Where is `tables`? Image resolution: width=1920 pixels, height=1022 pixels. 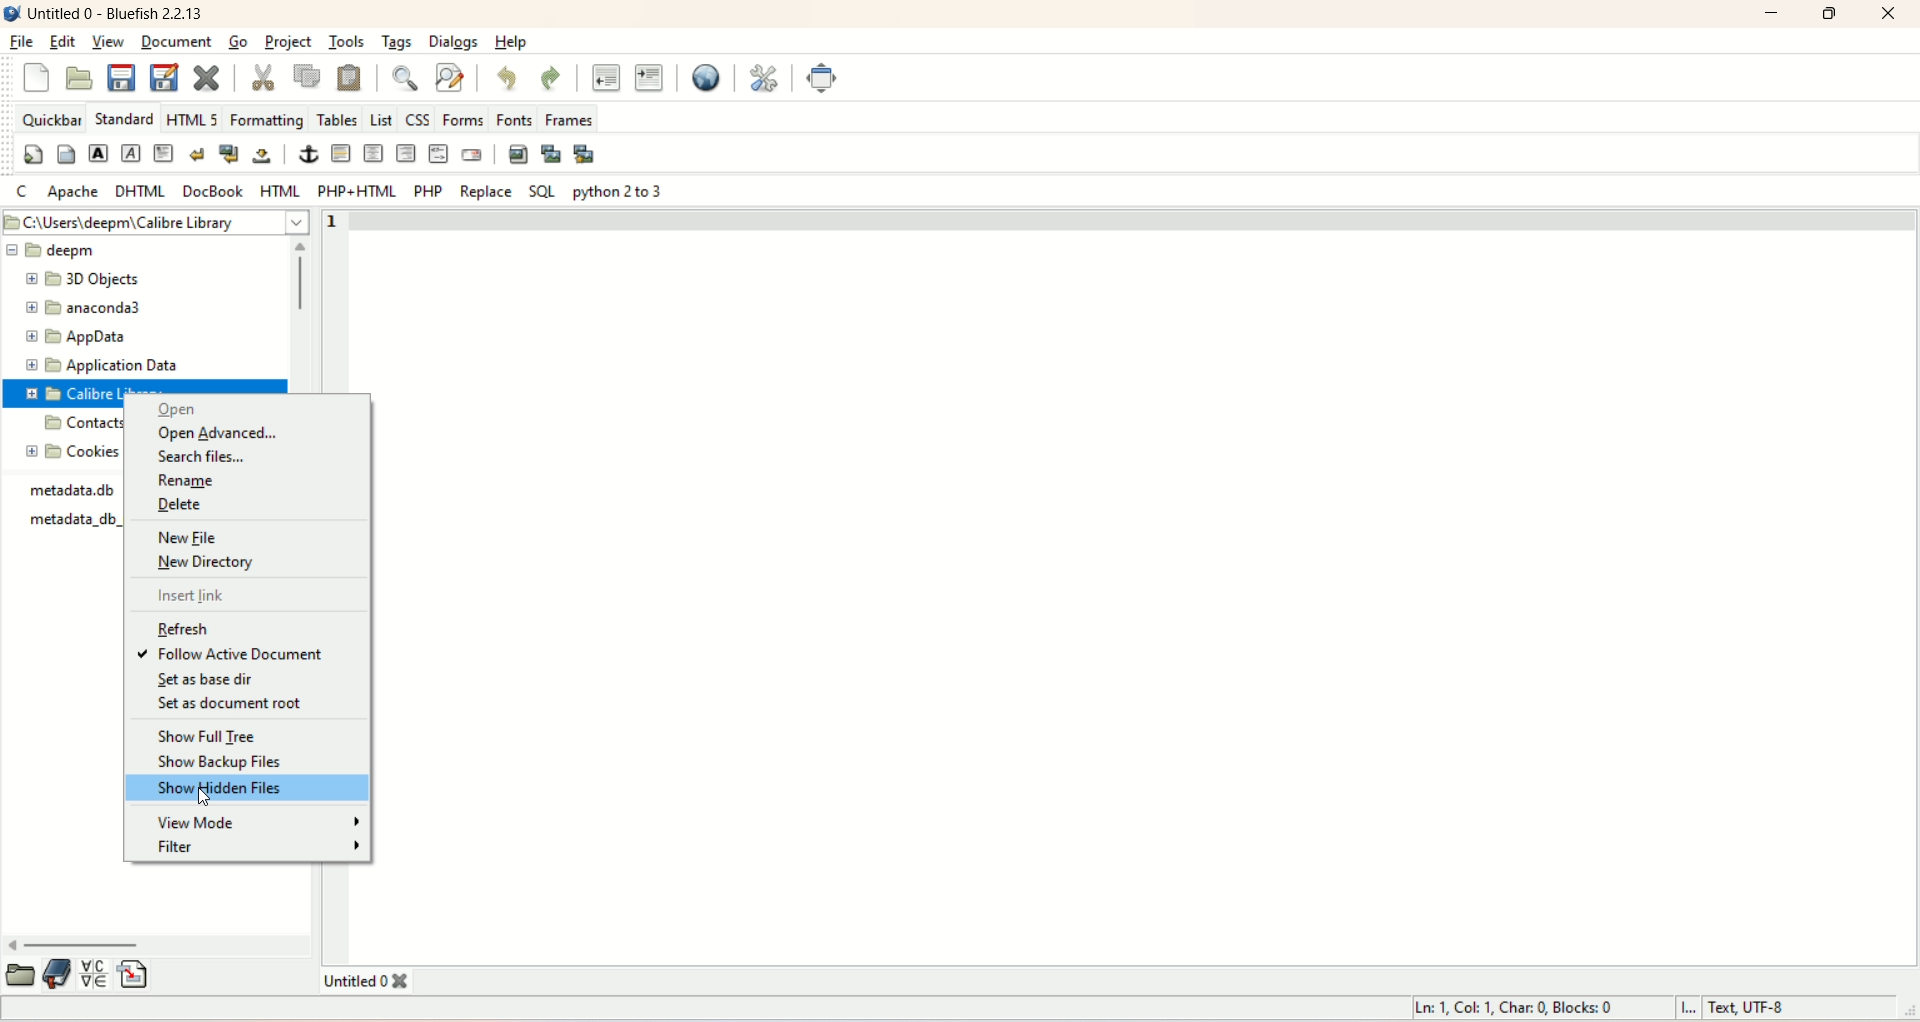
tables is located at coordinates (337, 118).